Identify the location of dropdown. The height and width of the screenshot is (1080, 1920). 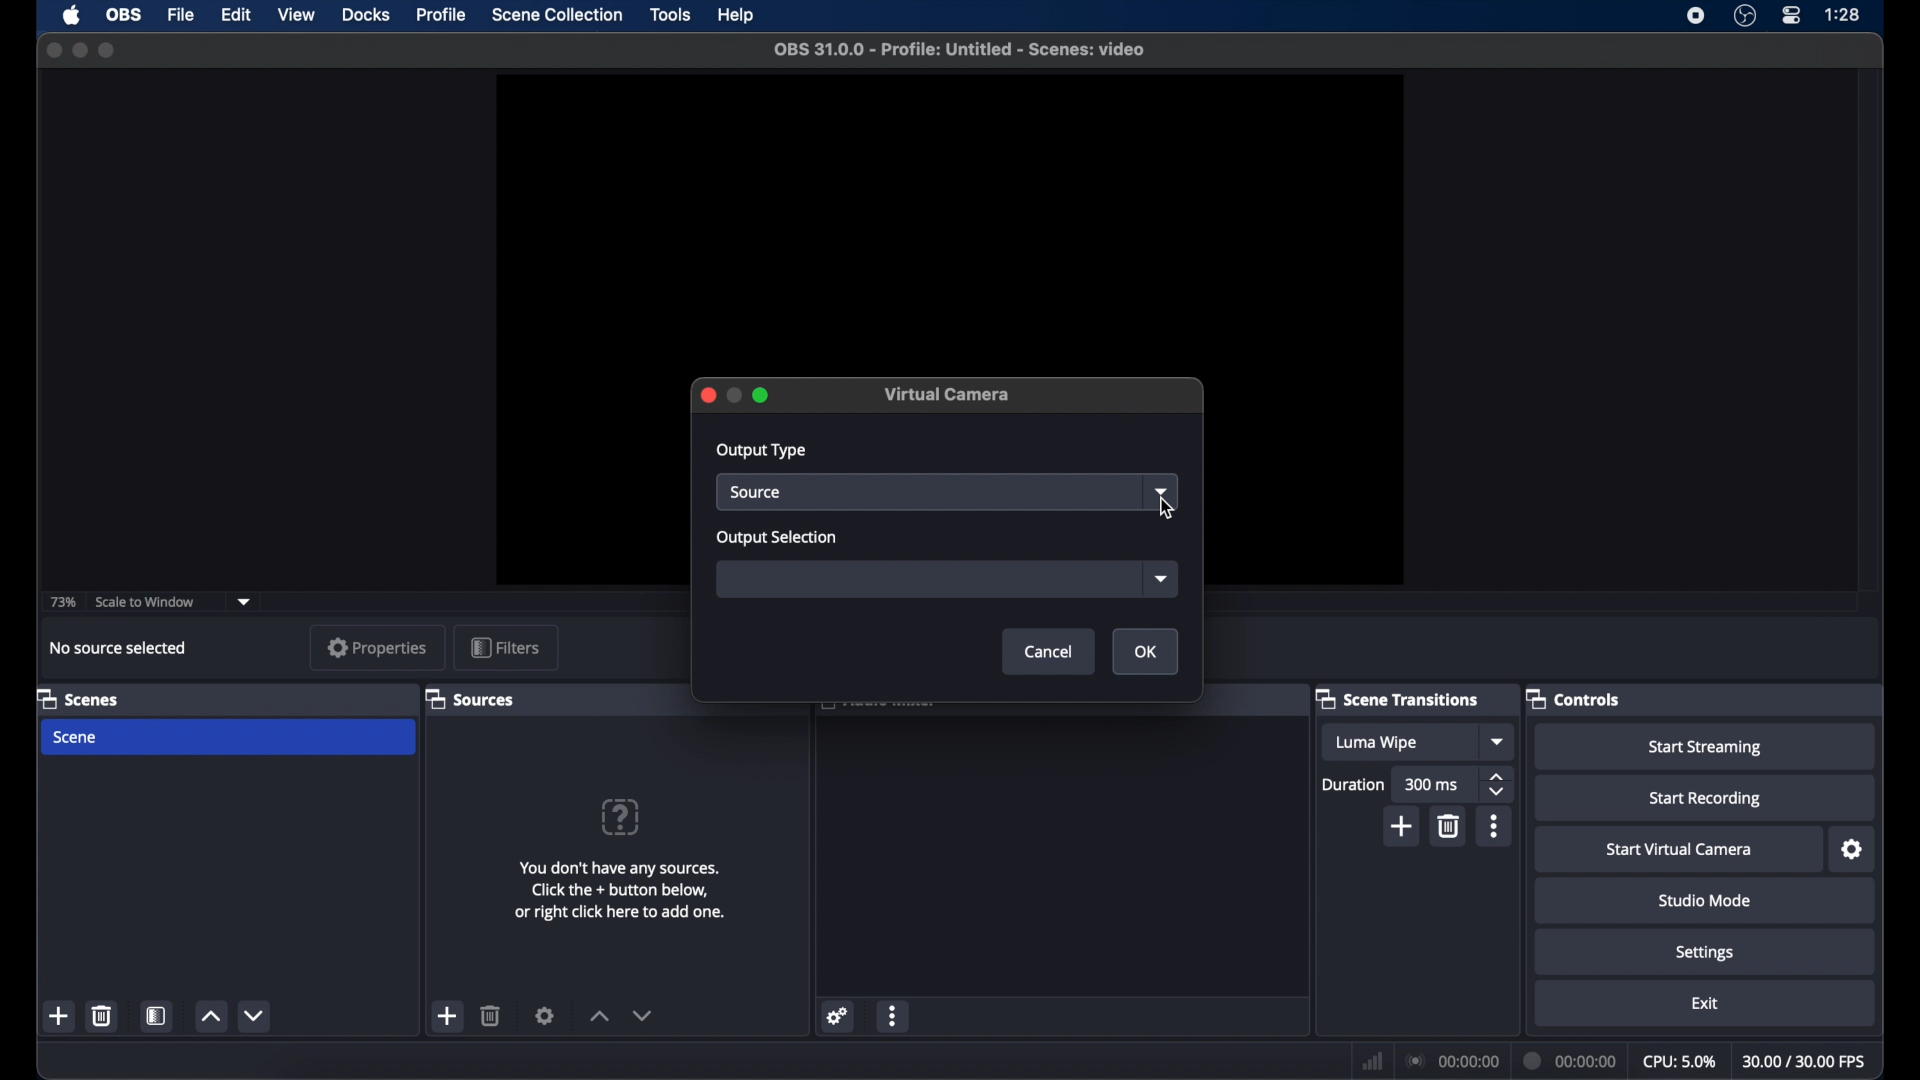
(1496, 742).